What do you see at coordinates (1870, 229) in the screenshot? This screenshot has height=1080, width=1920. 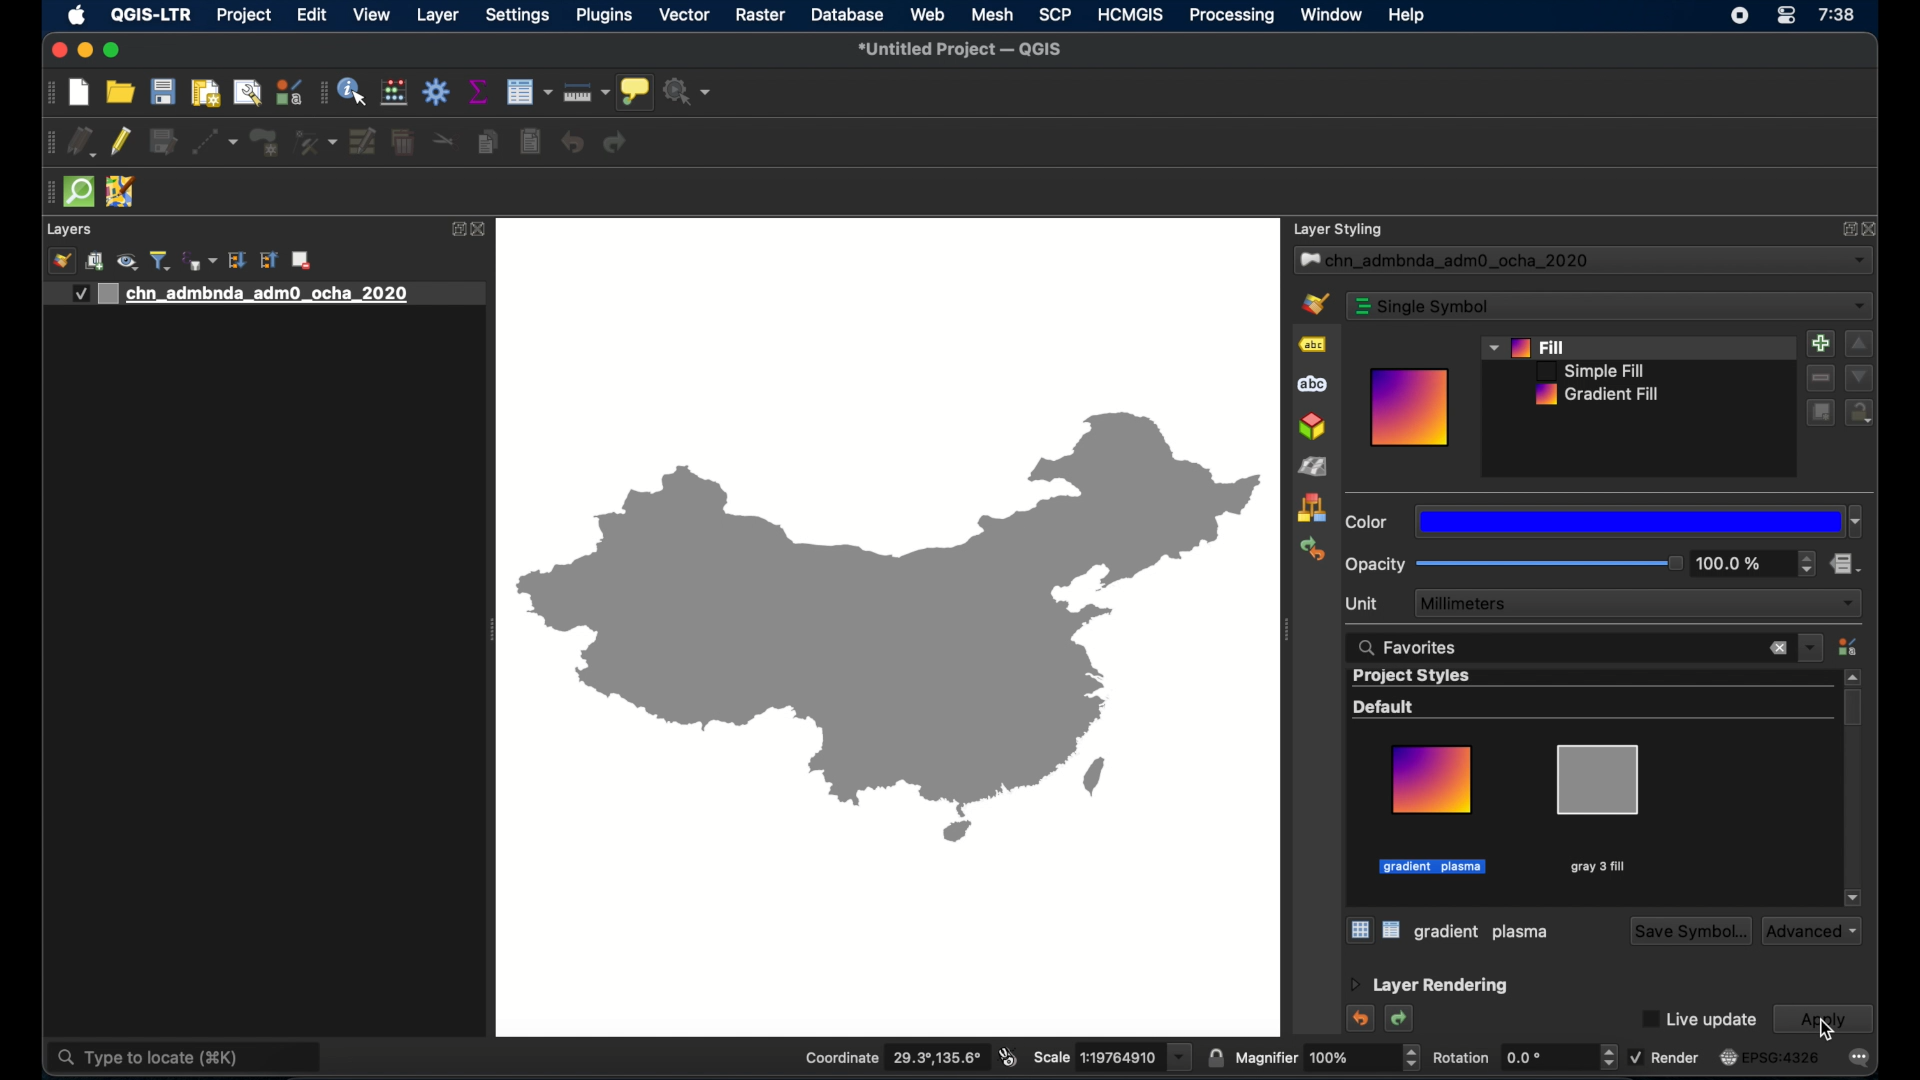 I see `close` at bounding box center [1870, 229].